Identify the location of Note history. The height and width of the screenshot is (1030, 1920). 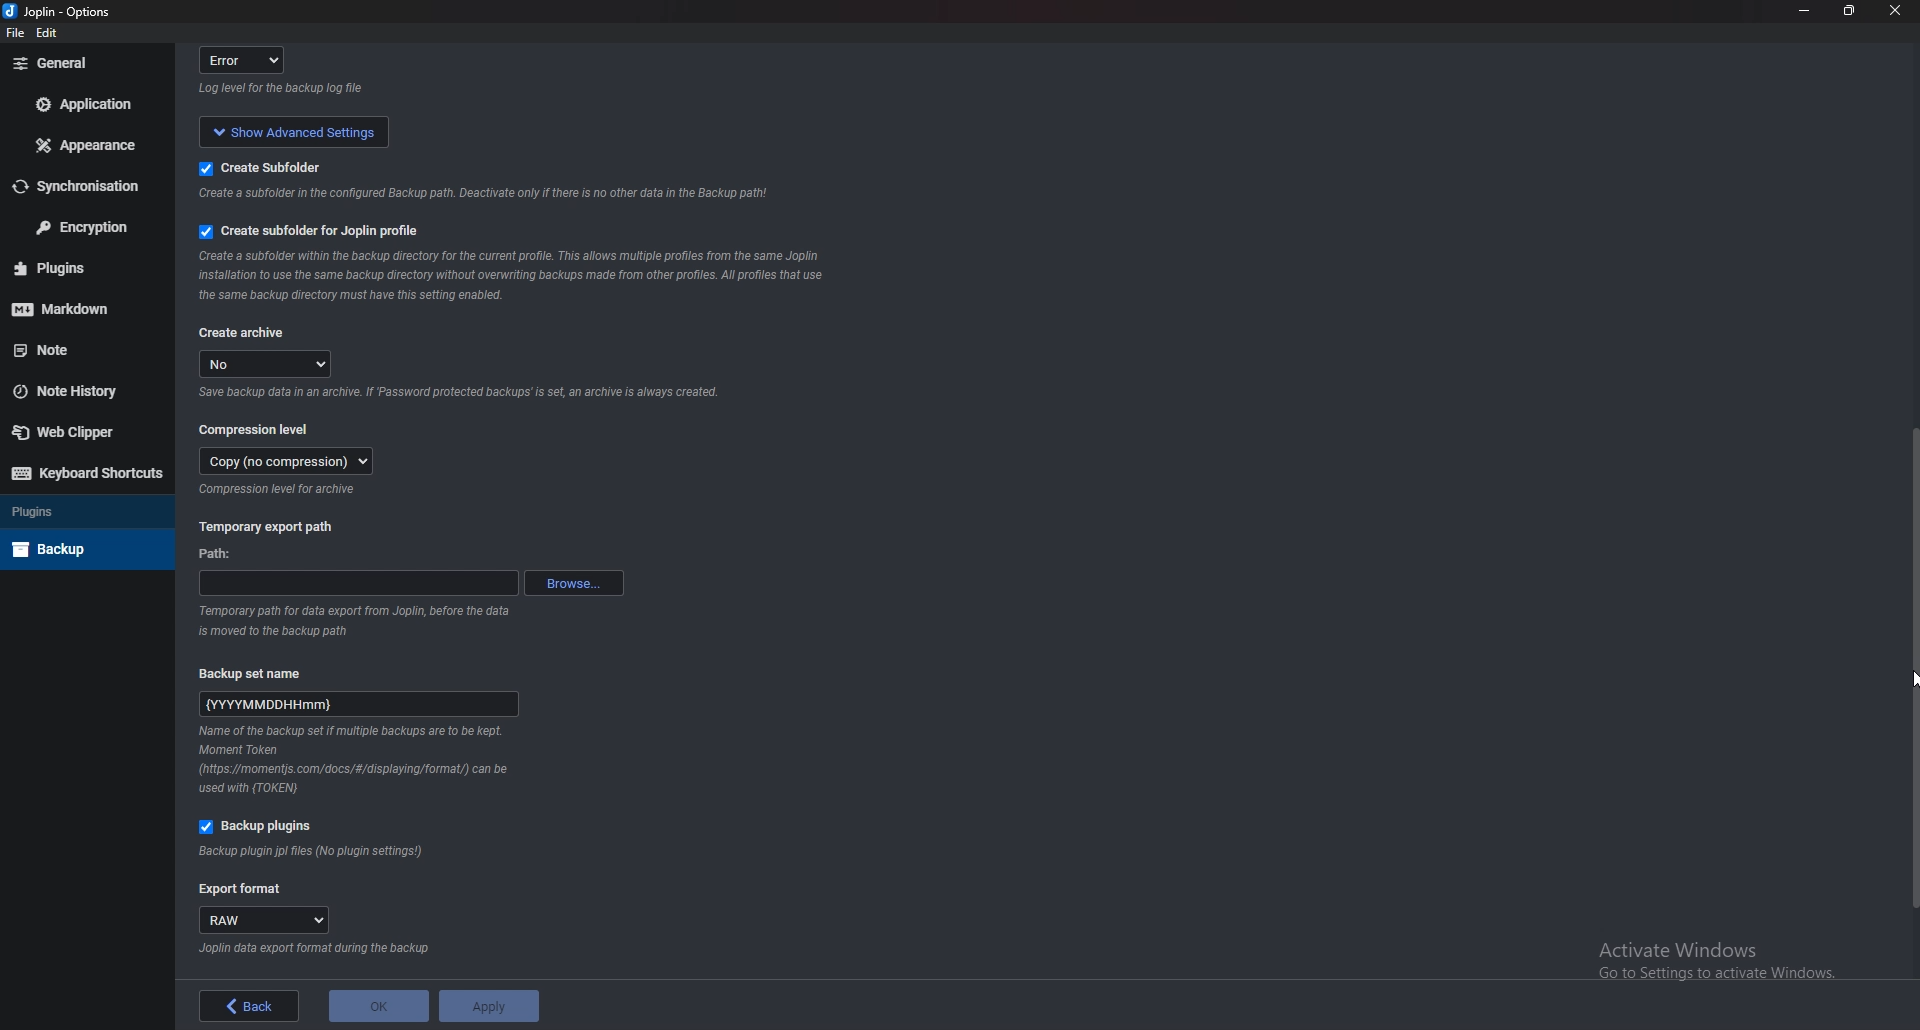
(78, 391).